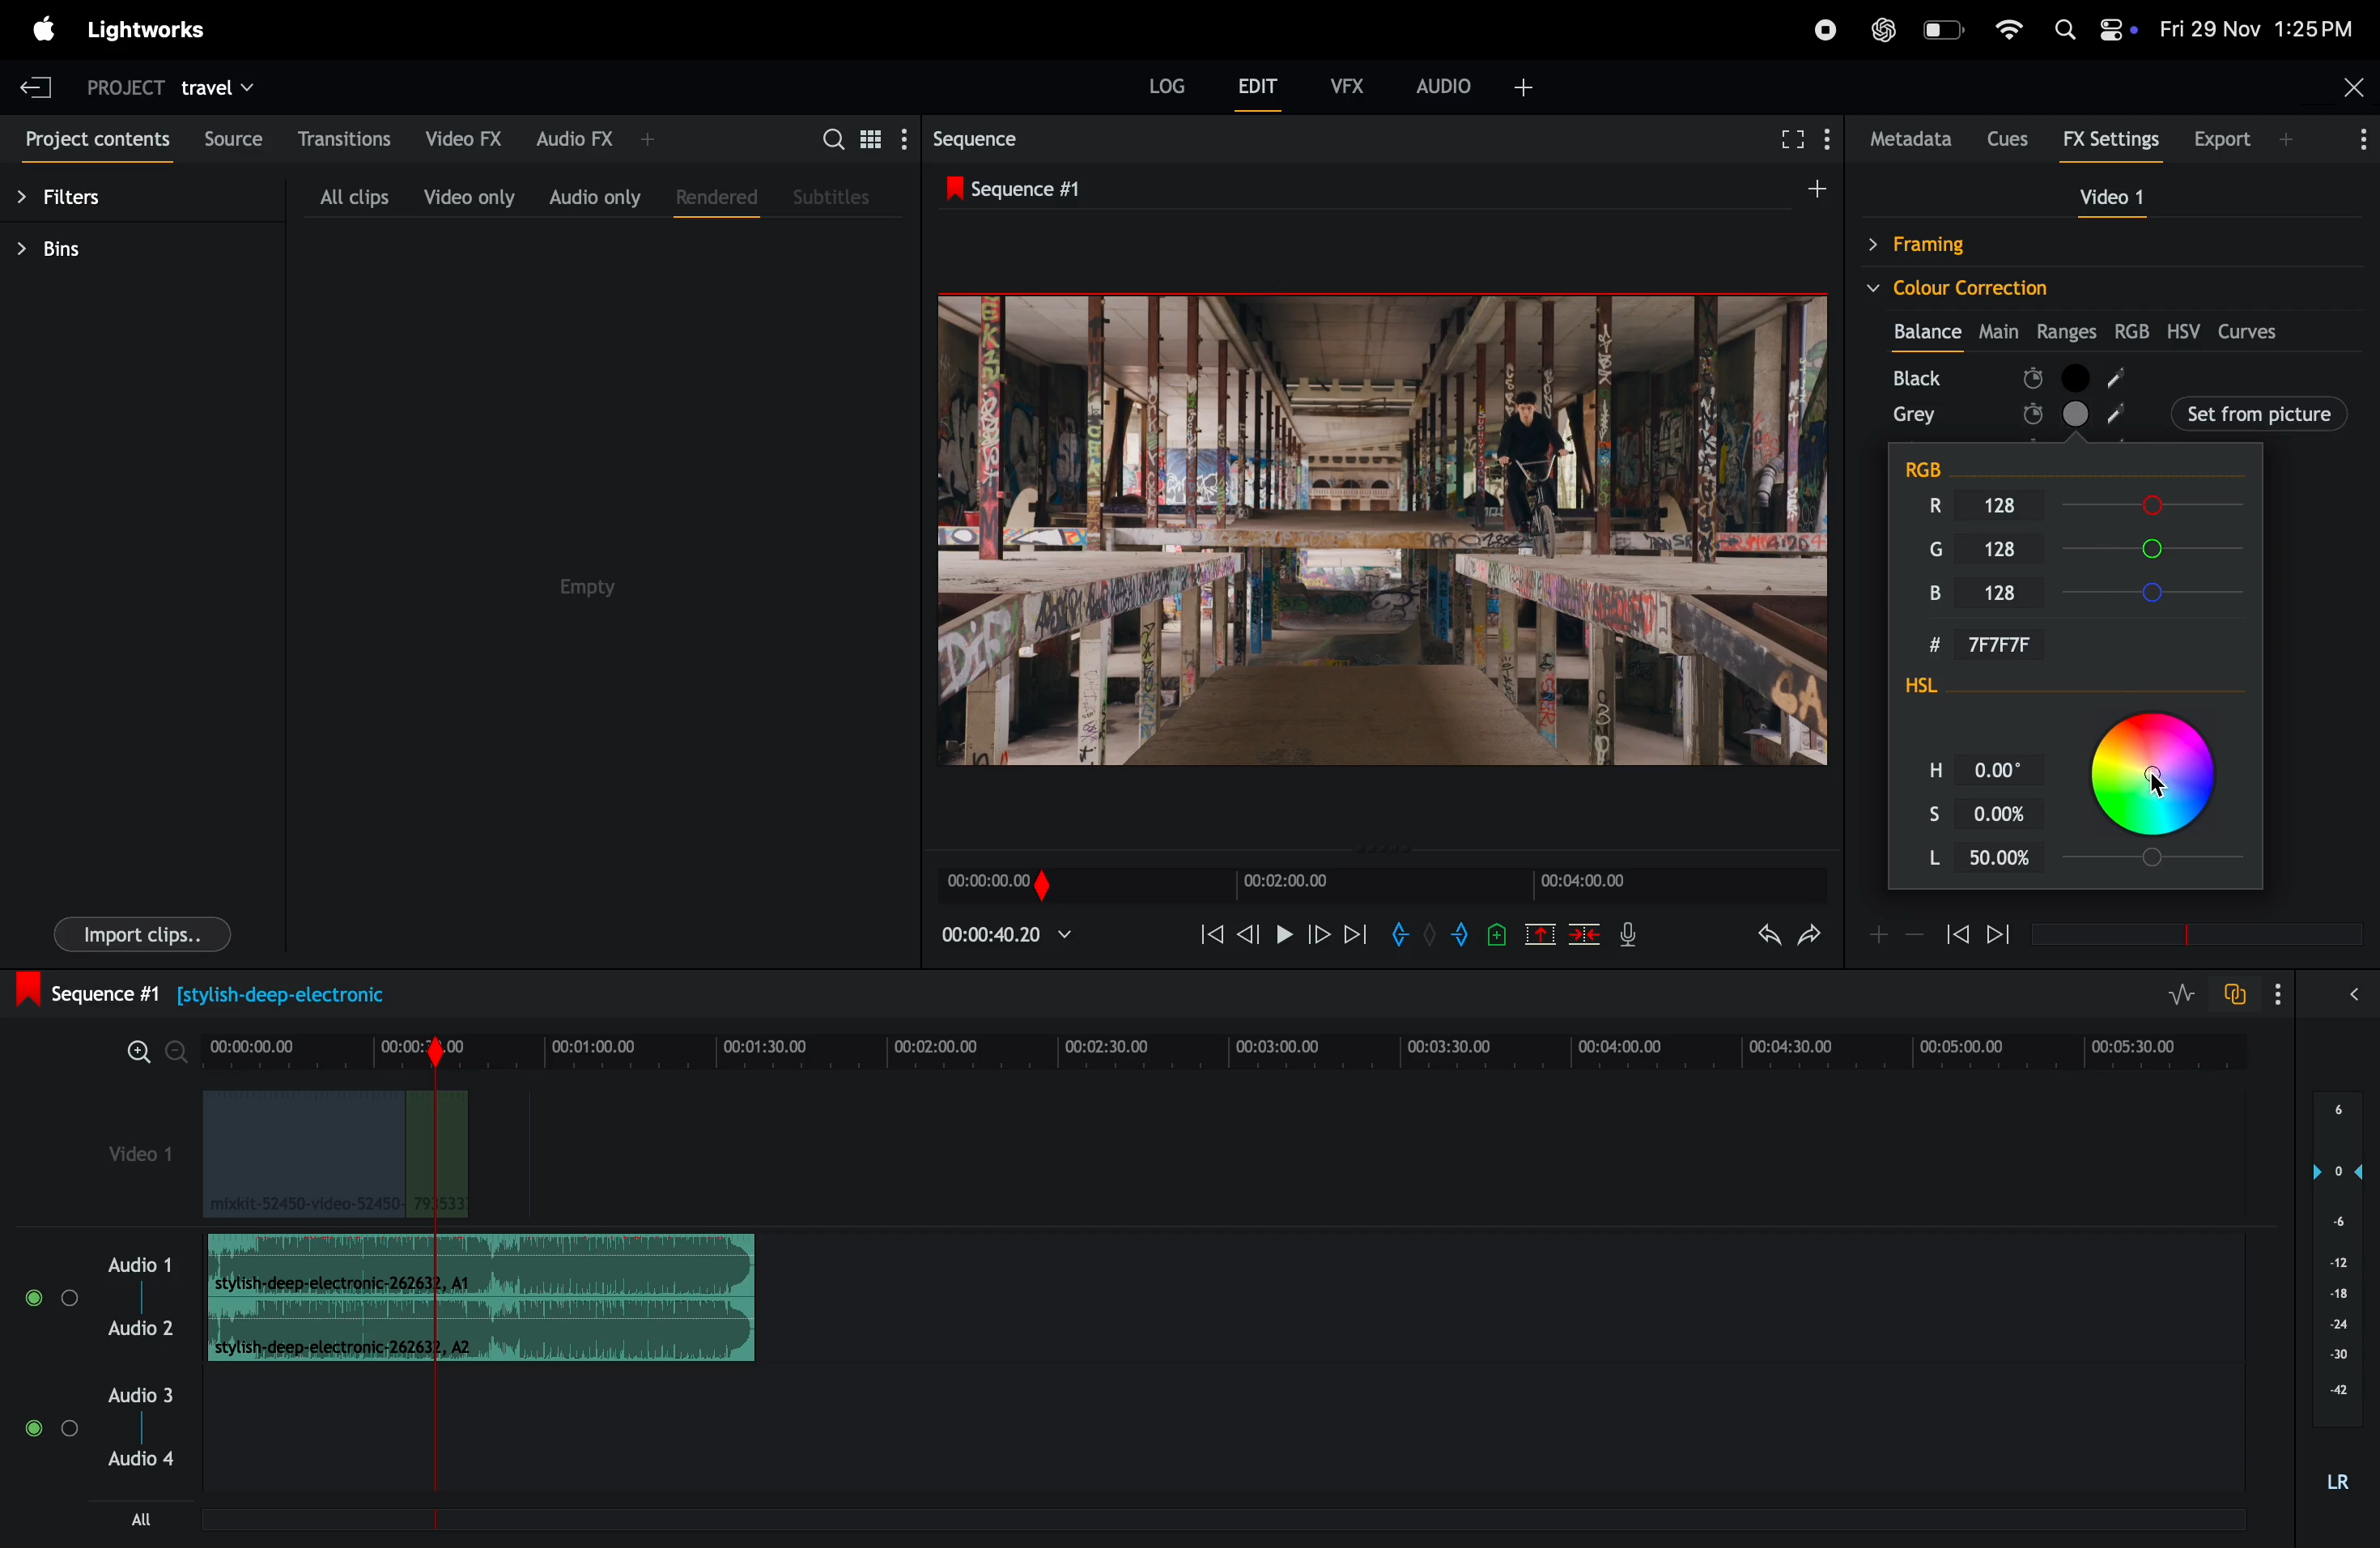  What do you see at coordinates (128, 1149) in the screenshot?
I see `video 1` at bounding box center [128, 1149].